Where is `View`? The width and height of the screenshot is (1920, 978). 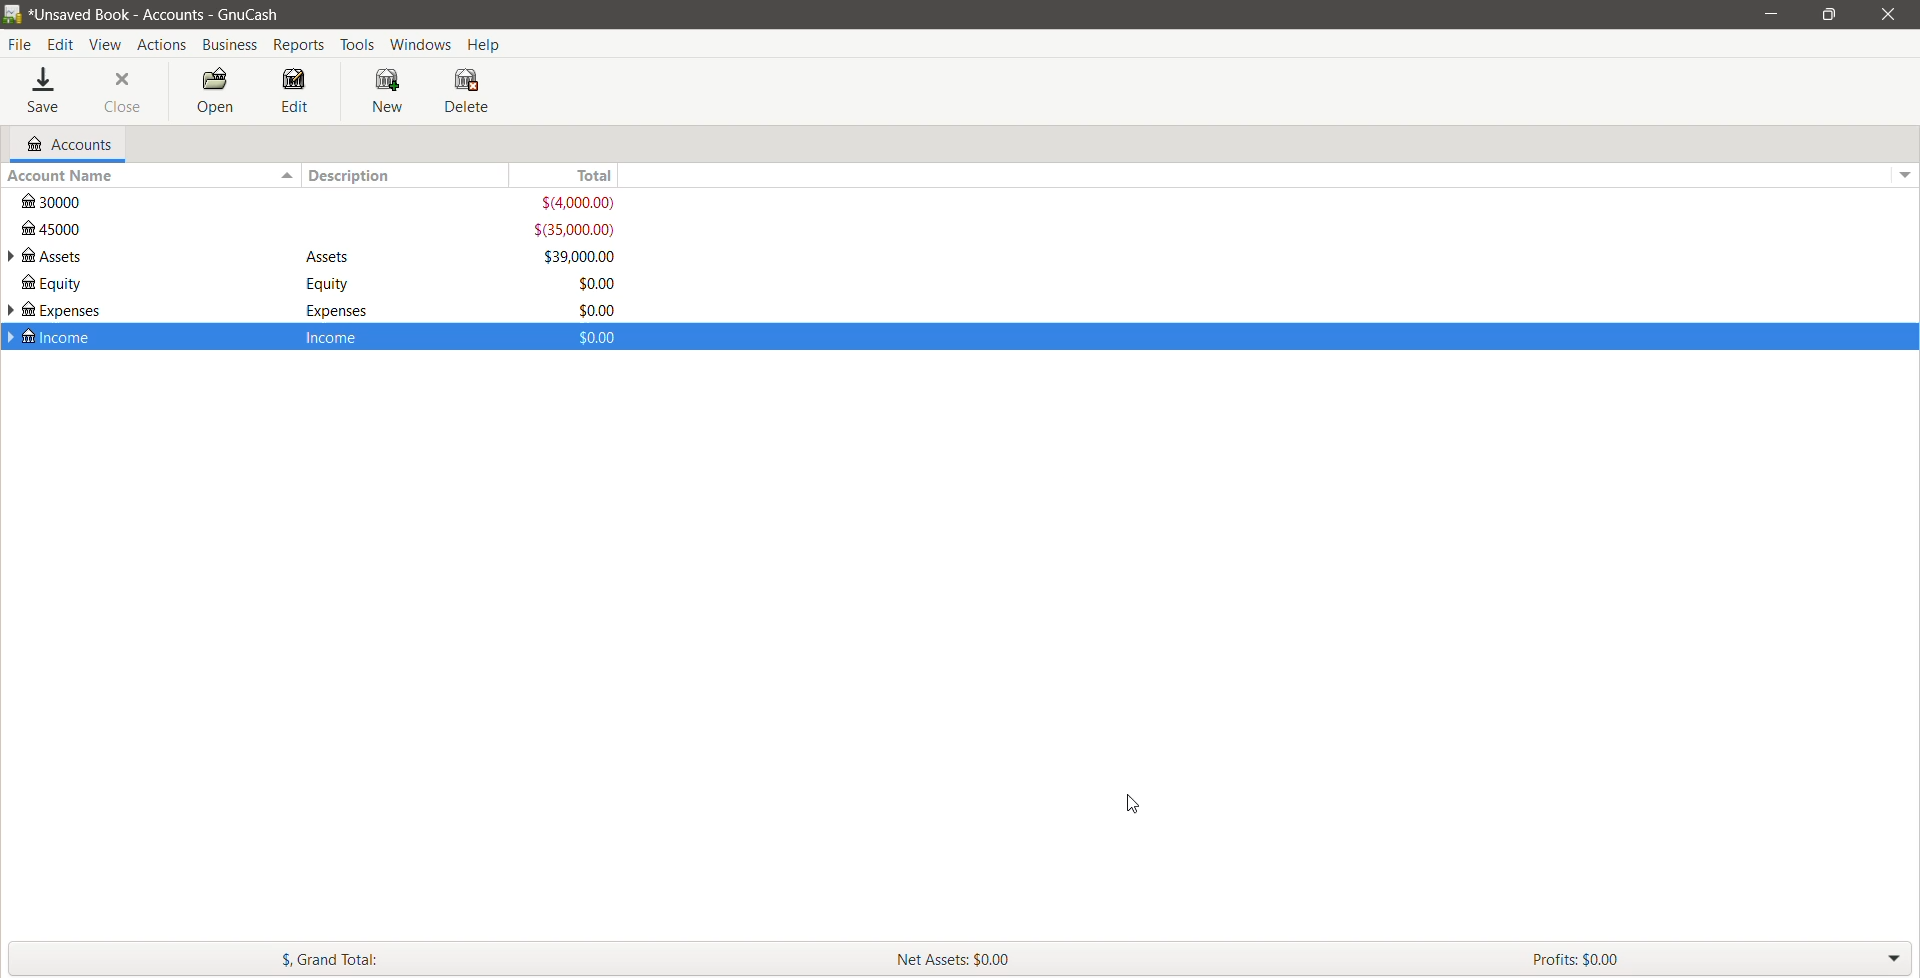
View is located at coordinates (106, 45).